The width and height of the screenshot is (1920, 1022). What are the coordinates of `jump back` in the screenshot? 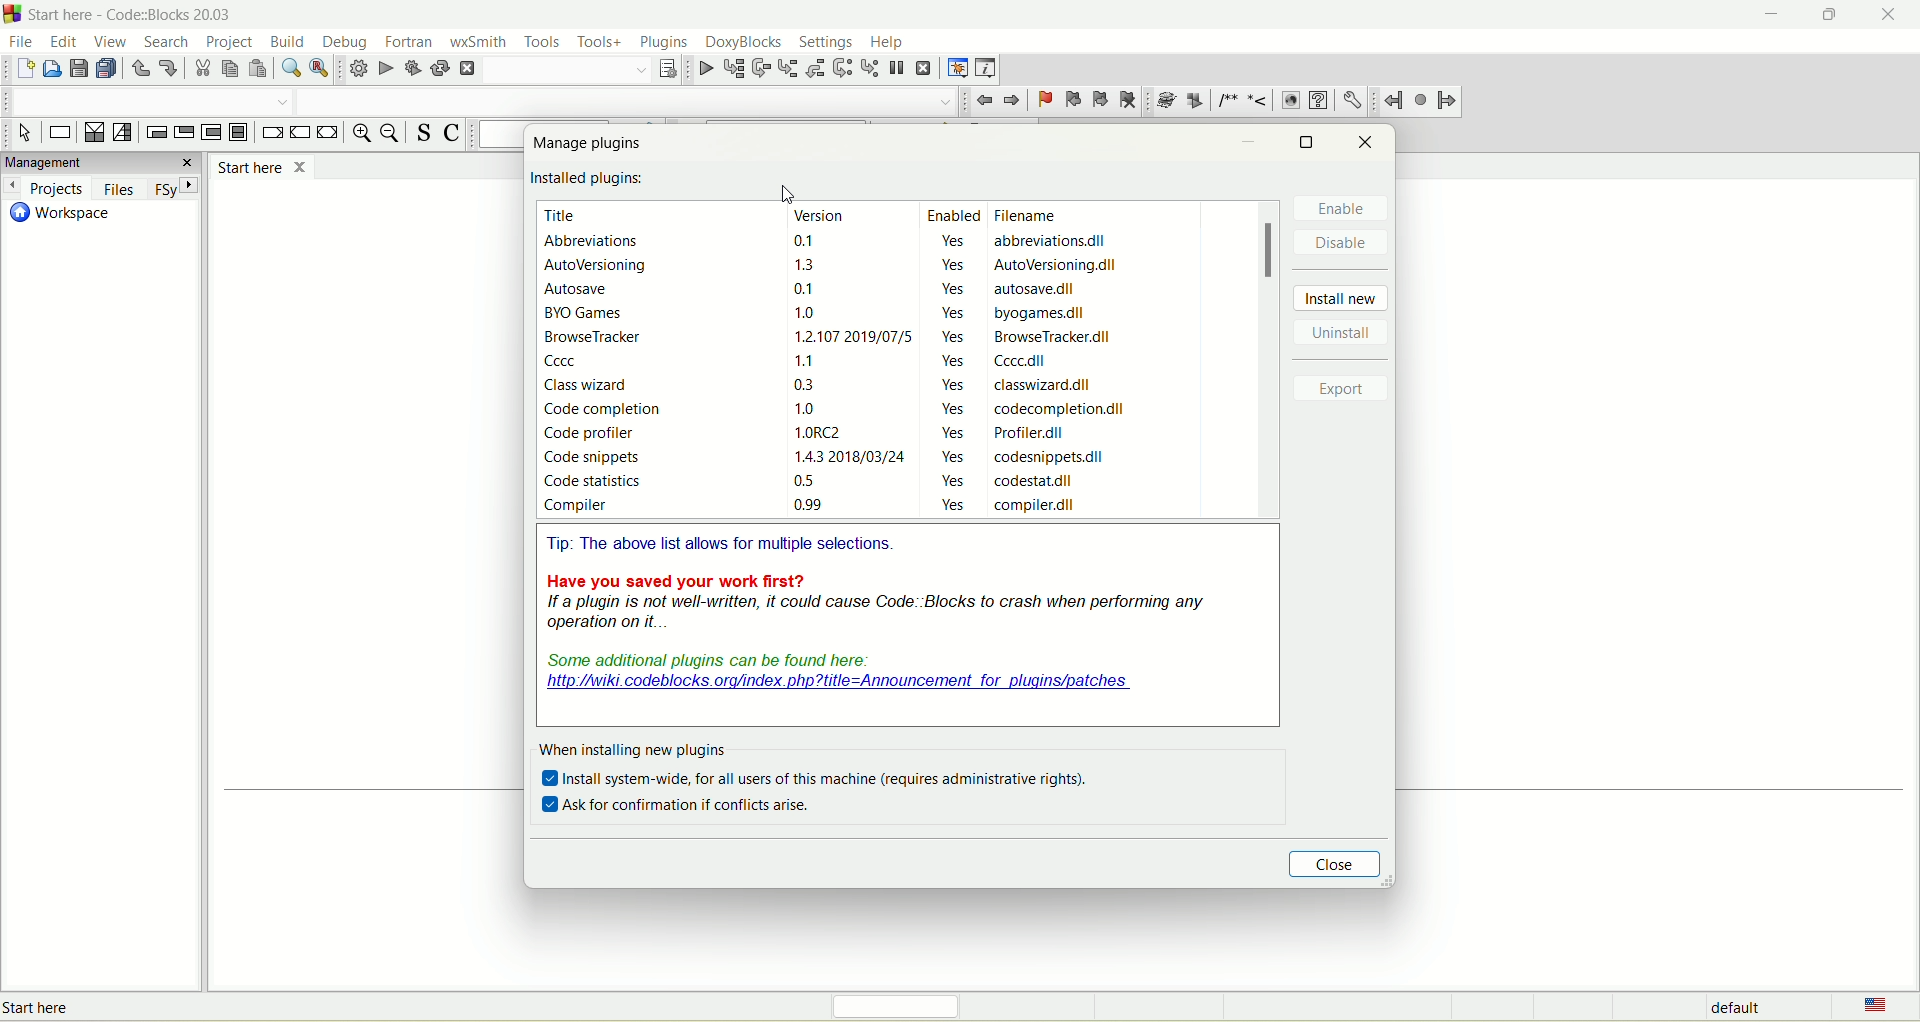 It's located at (1394, 100).